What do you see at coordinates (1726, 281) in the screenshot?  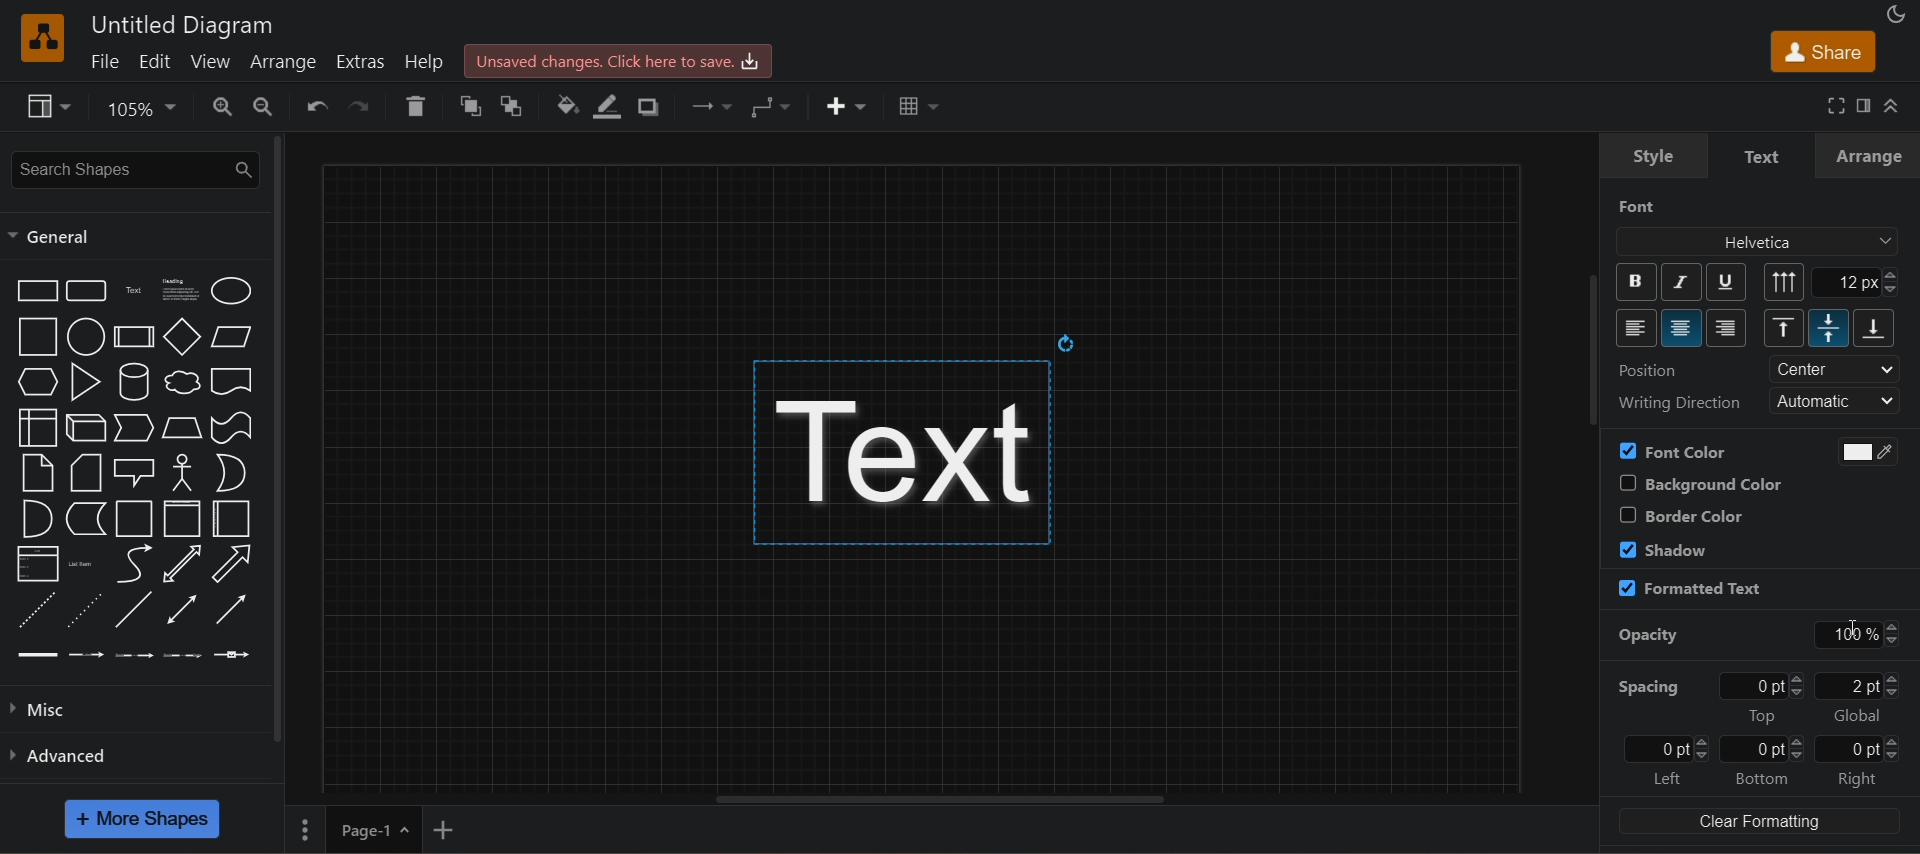 I see `underline` at bounding box center [1726, 281].